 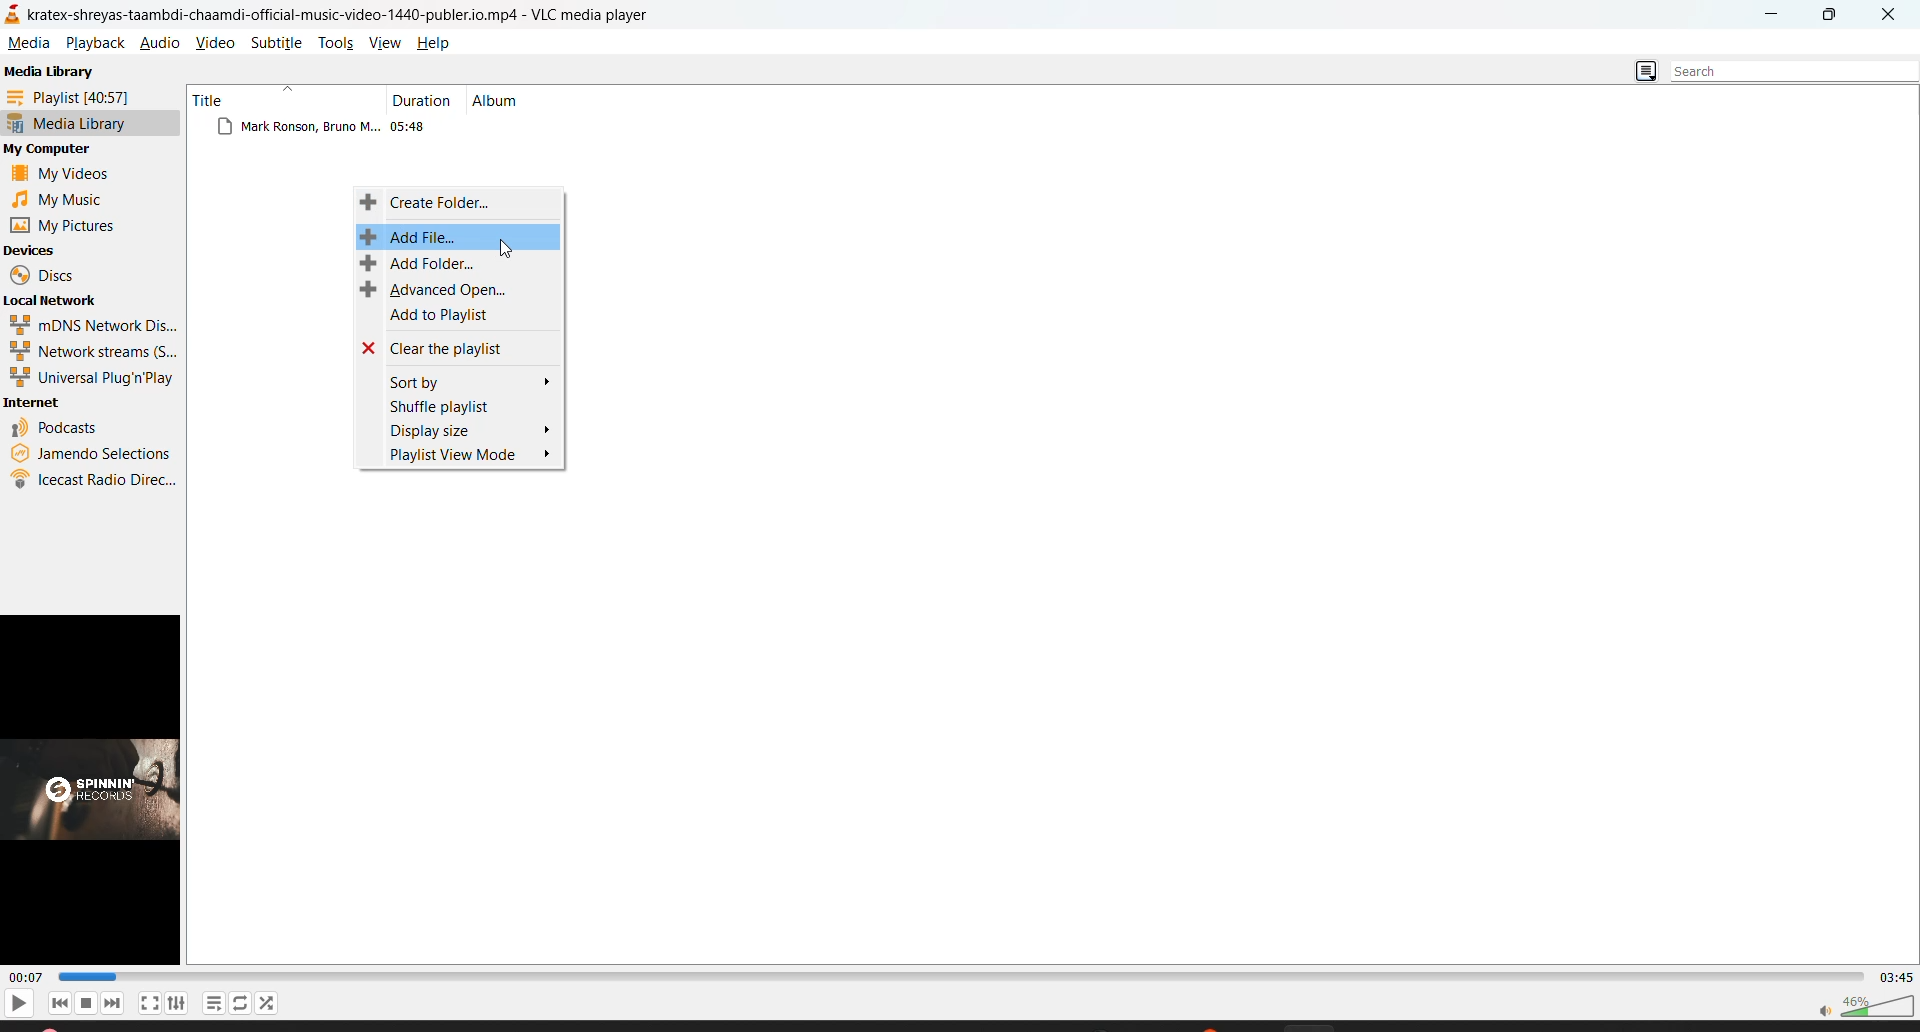 I want to click on playlist, so click(x=211, y=1005).